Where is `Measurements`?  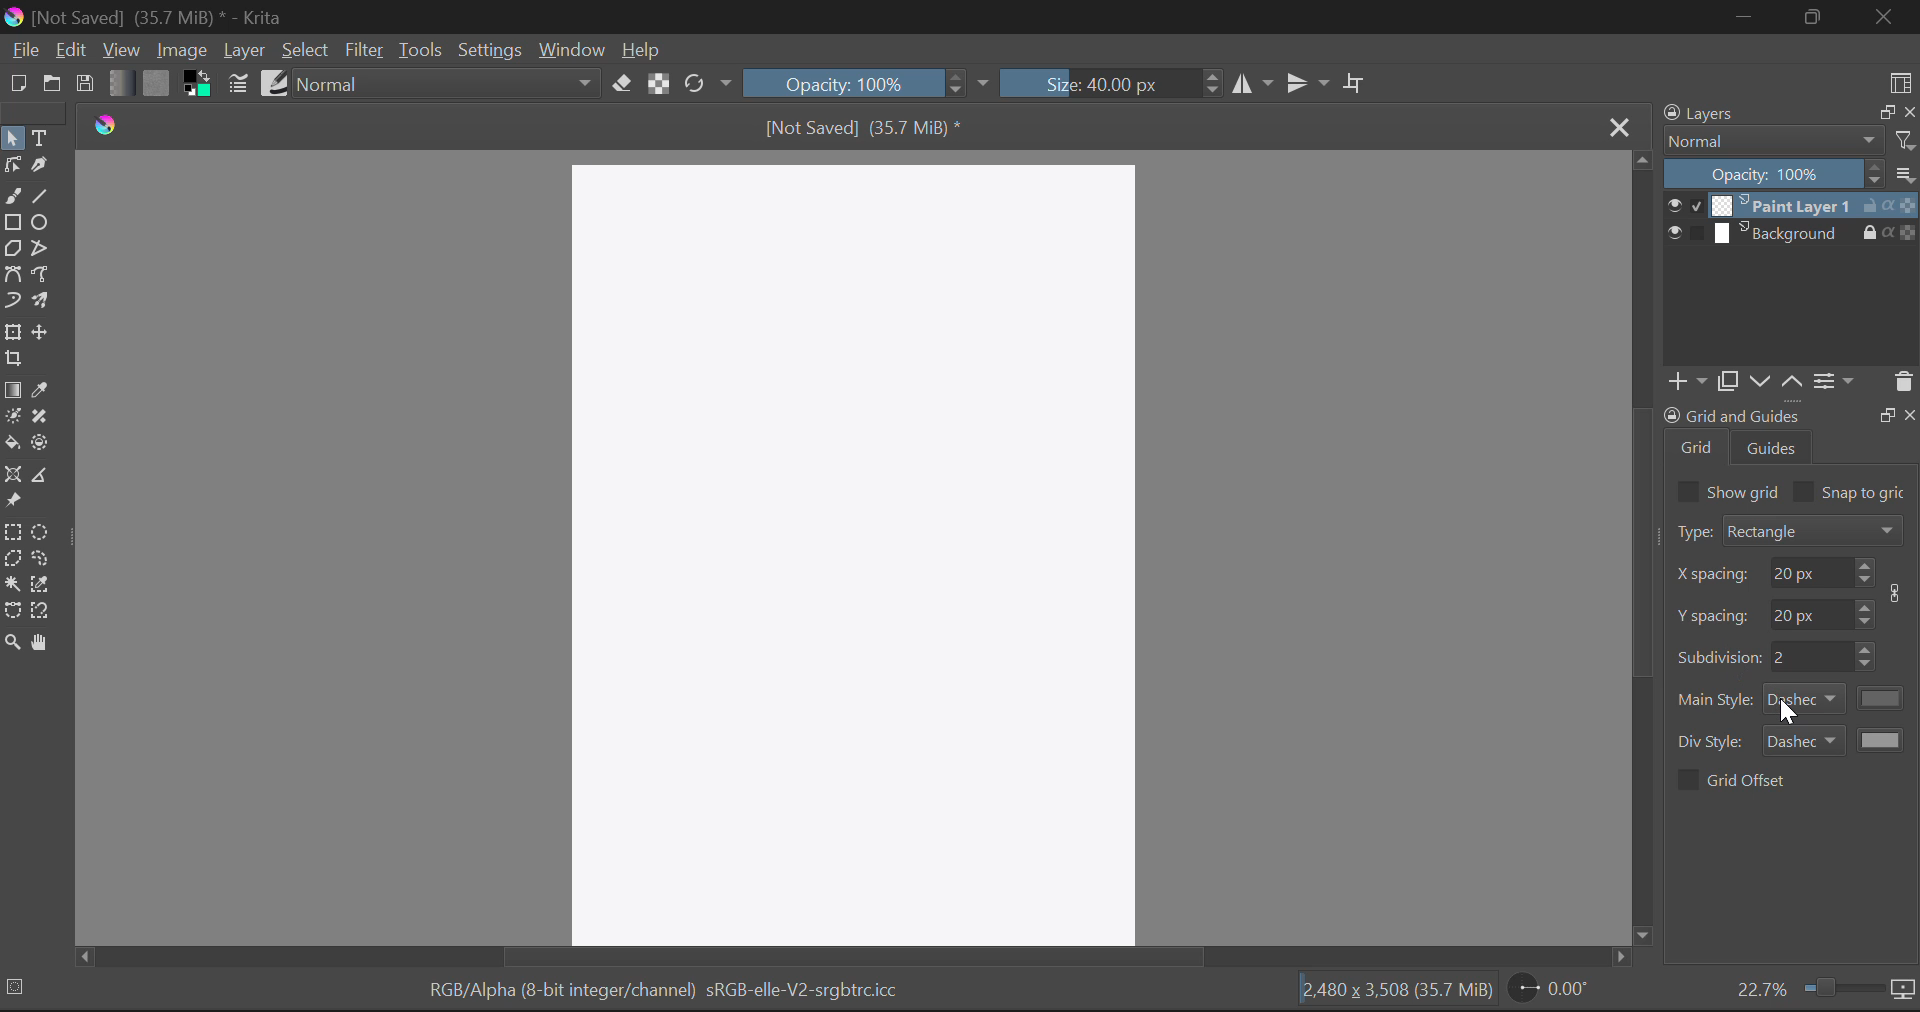 Measurements is located at coordinates (46, 477).